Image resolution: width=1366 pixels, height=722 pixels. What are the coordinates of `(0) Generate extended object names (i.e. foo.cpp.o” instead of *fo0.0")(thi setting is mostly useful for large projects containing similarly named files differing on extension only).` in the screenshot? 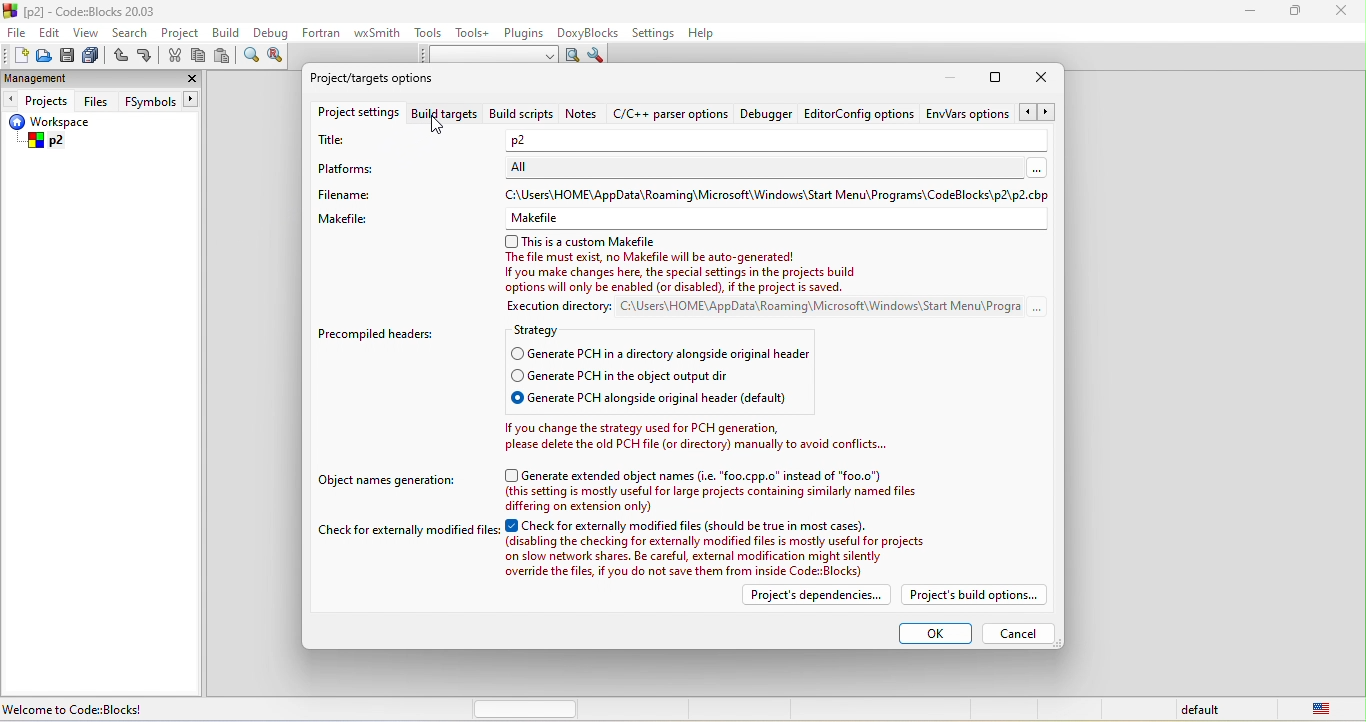 It's located at (721, 489).